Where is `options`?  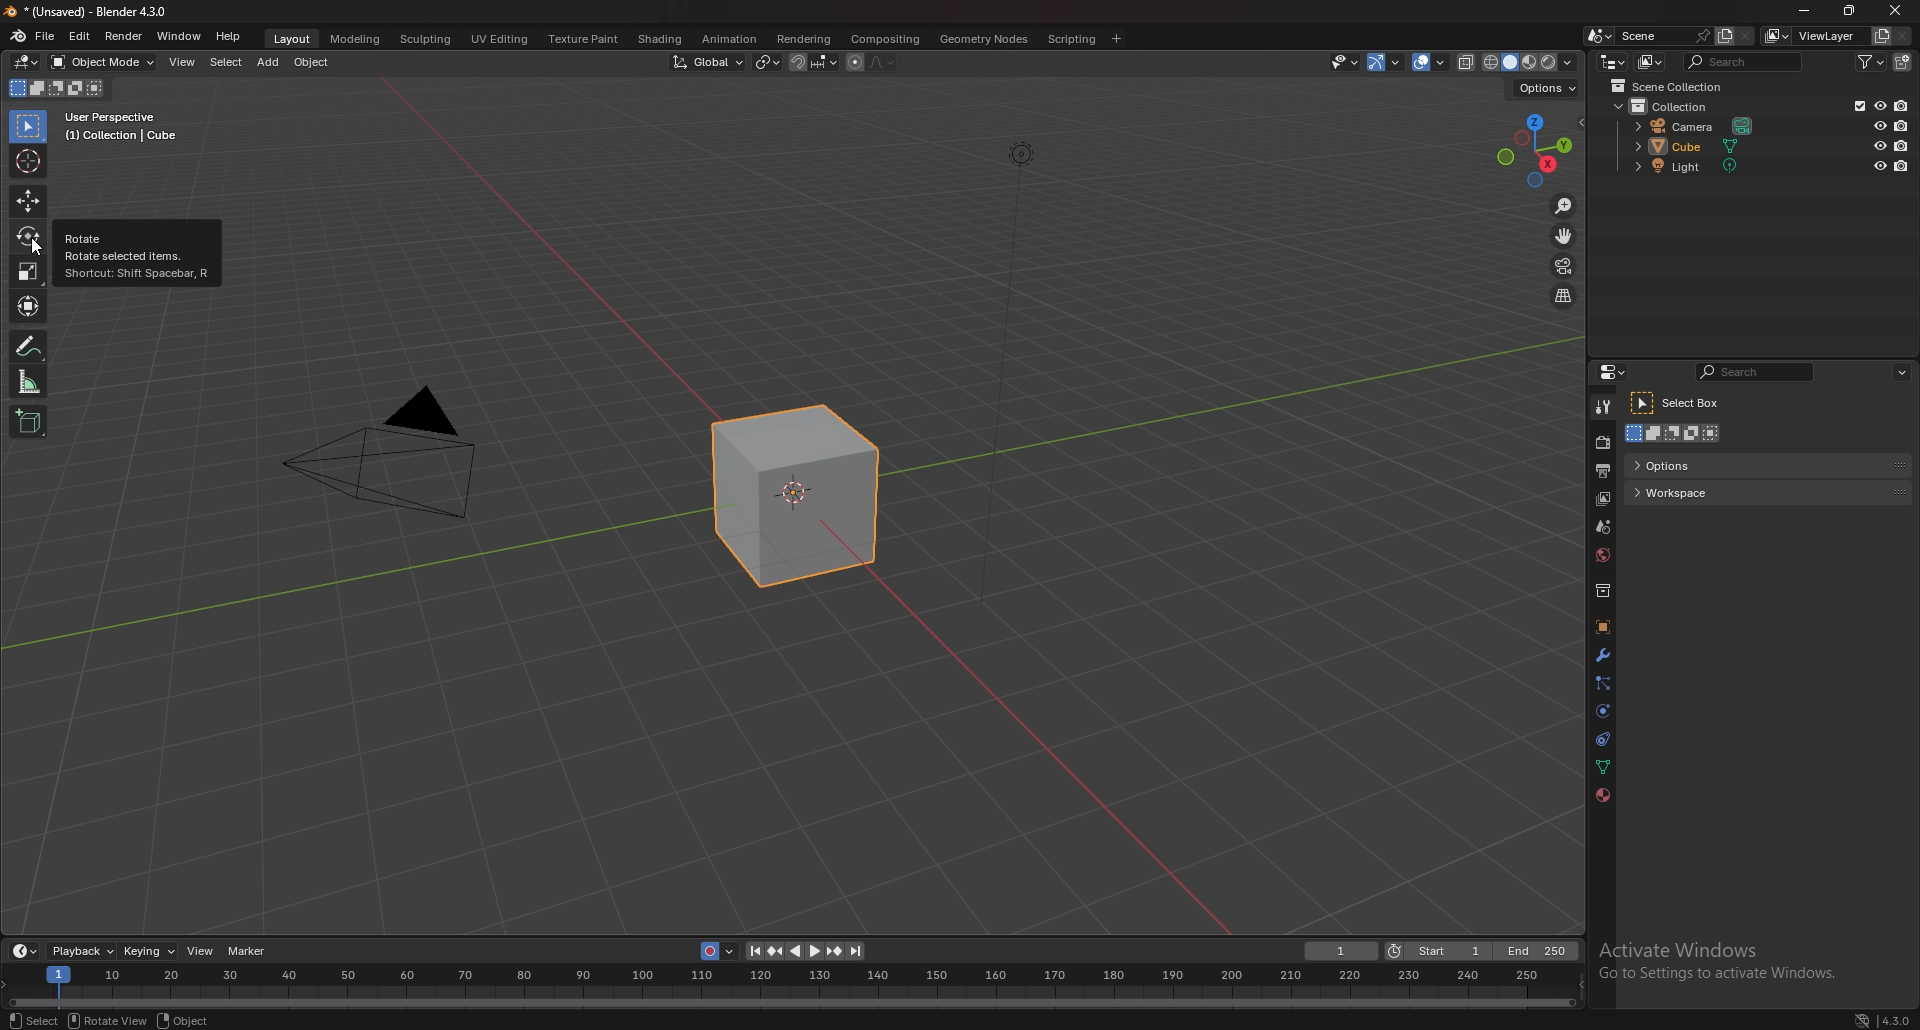
options is located at coordinates (1768, 465).